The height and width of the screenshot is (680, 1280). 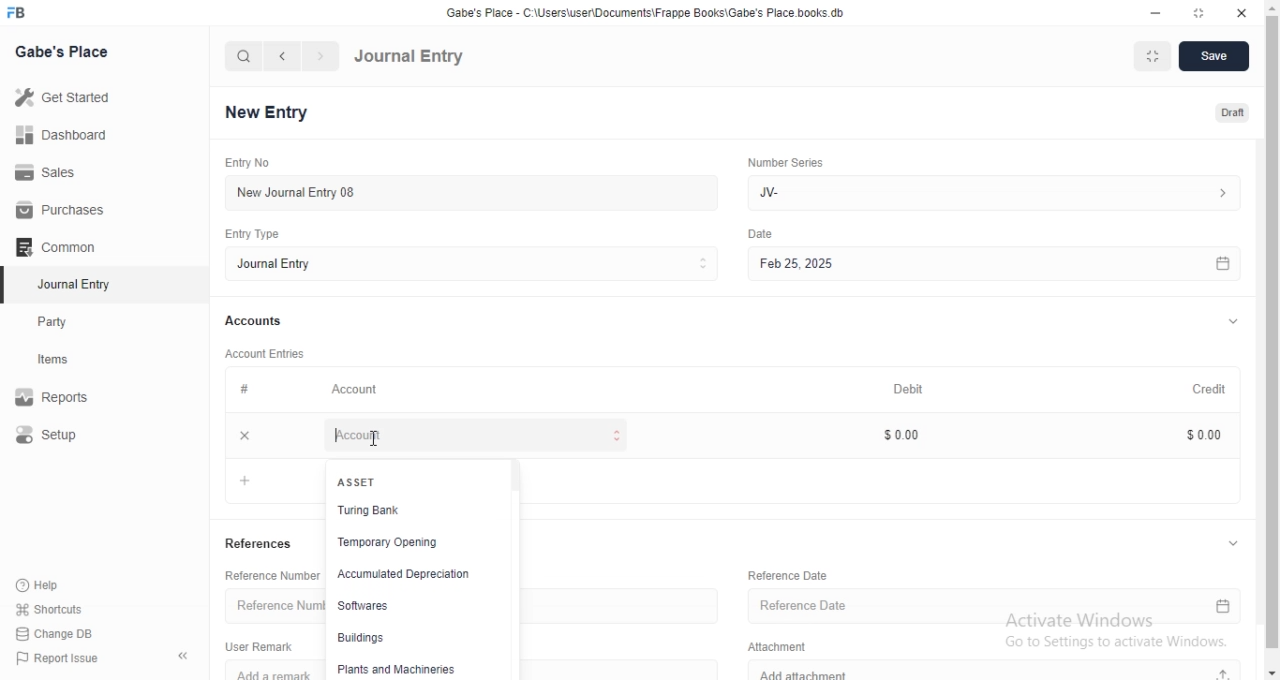 I want to click on Sales, so click(x=57, y=173).